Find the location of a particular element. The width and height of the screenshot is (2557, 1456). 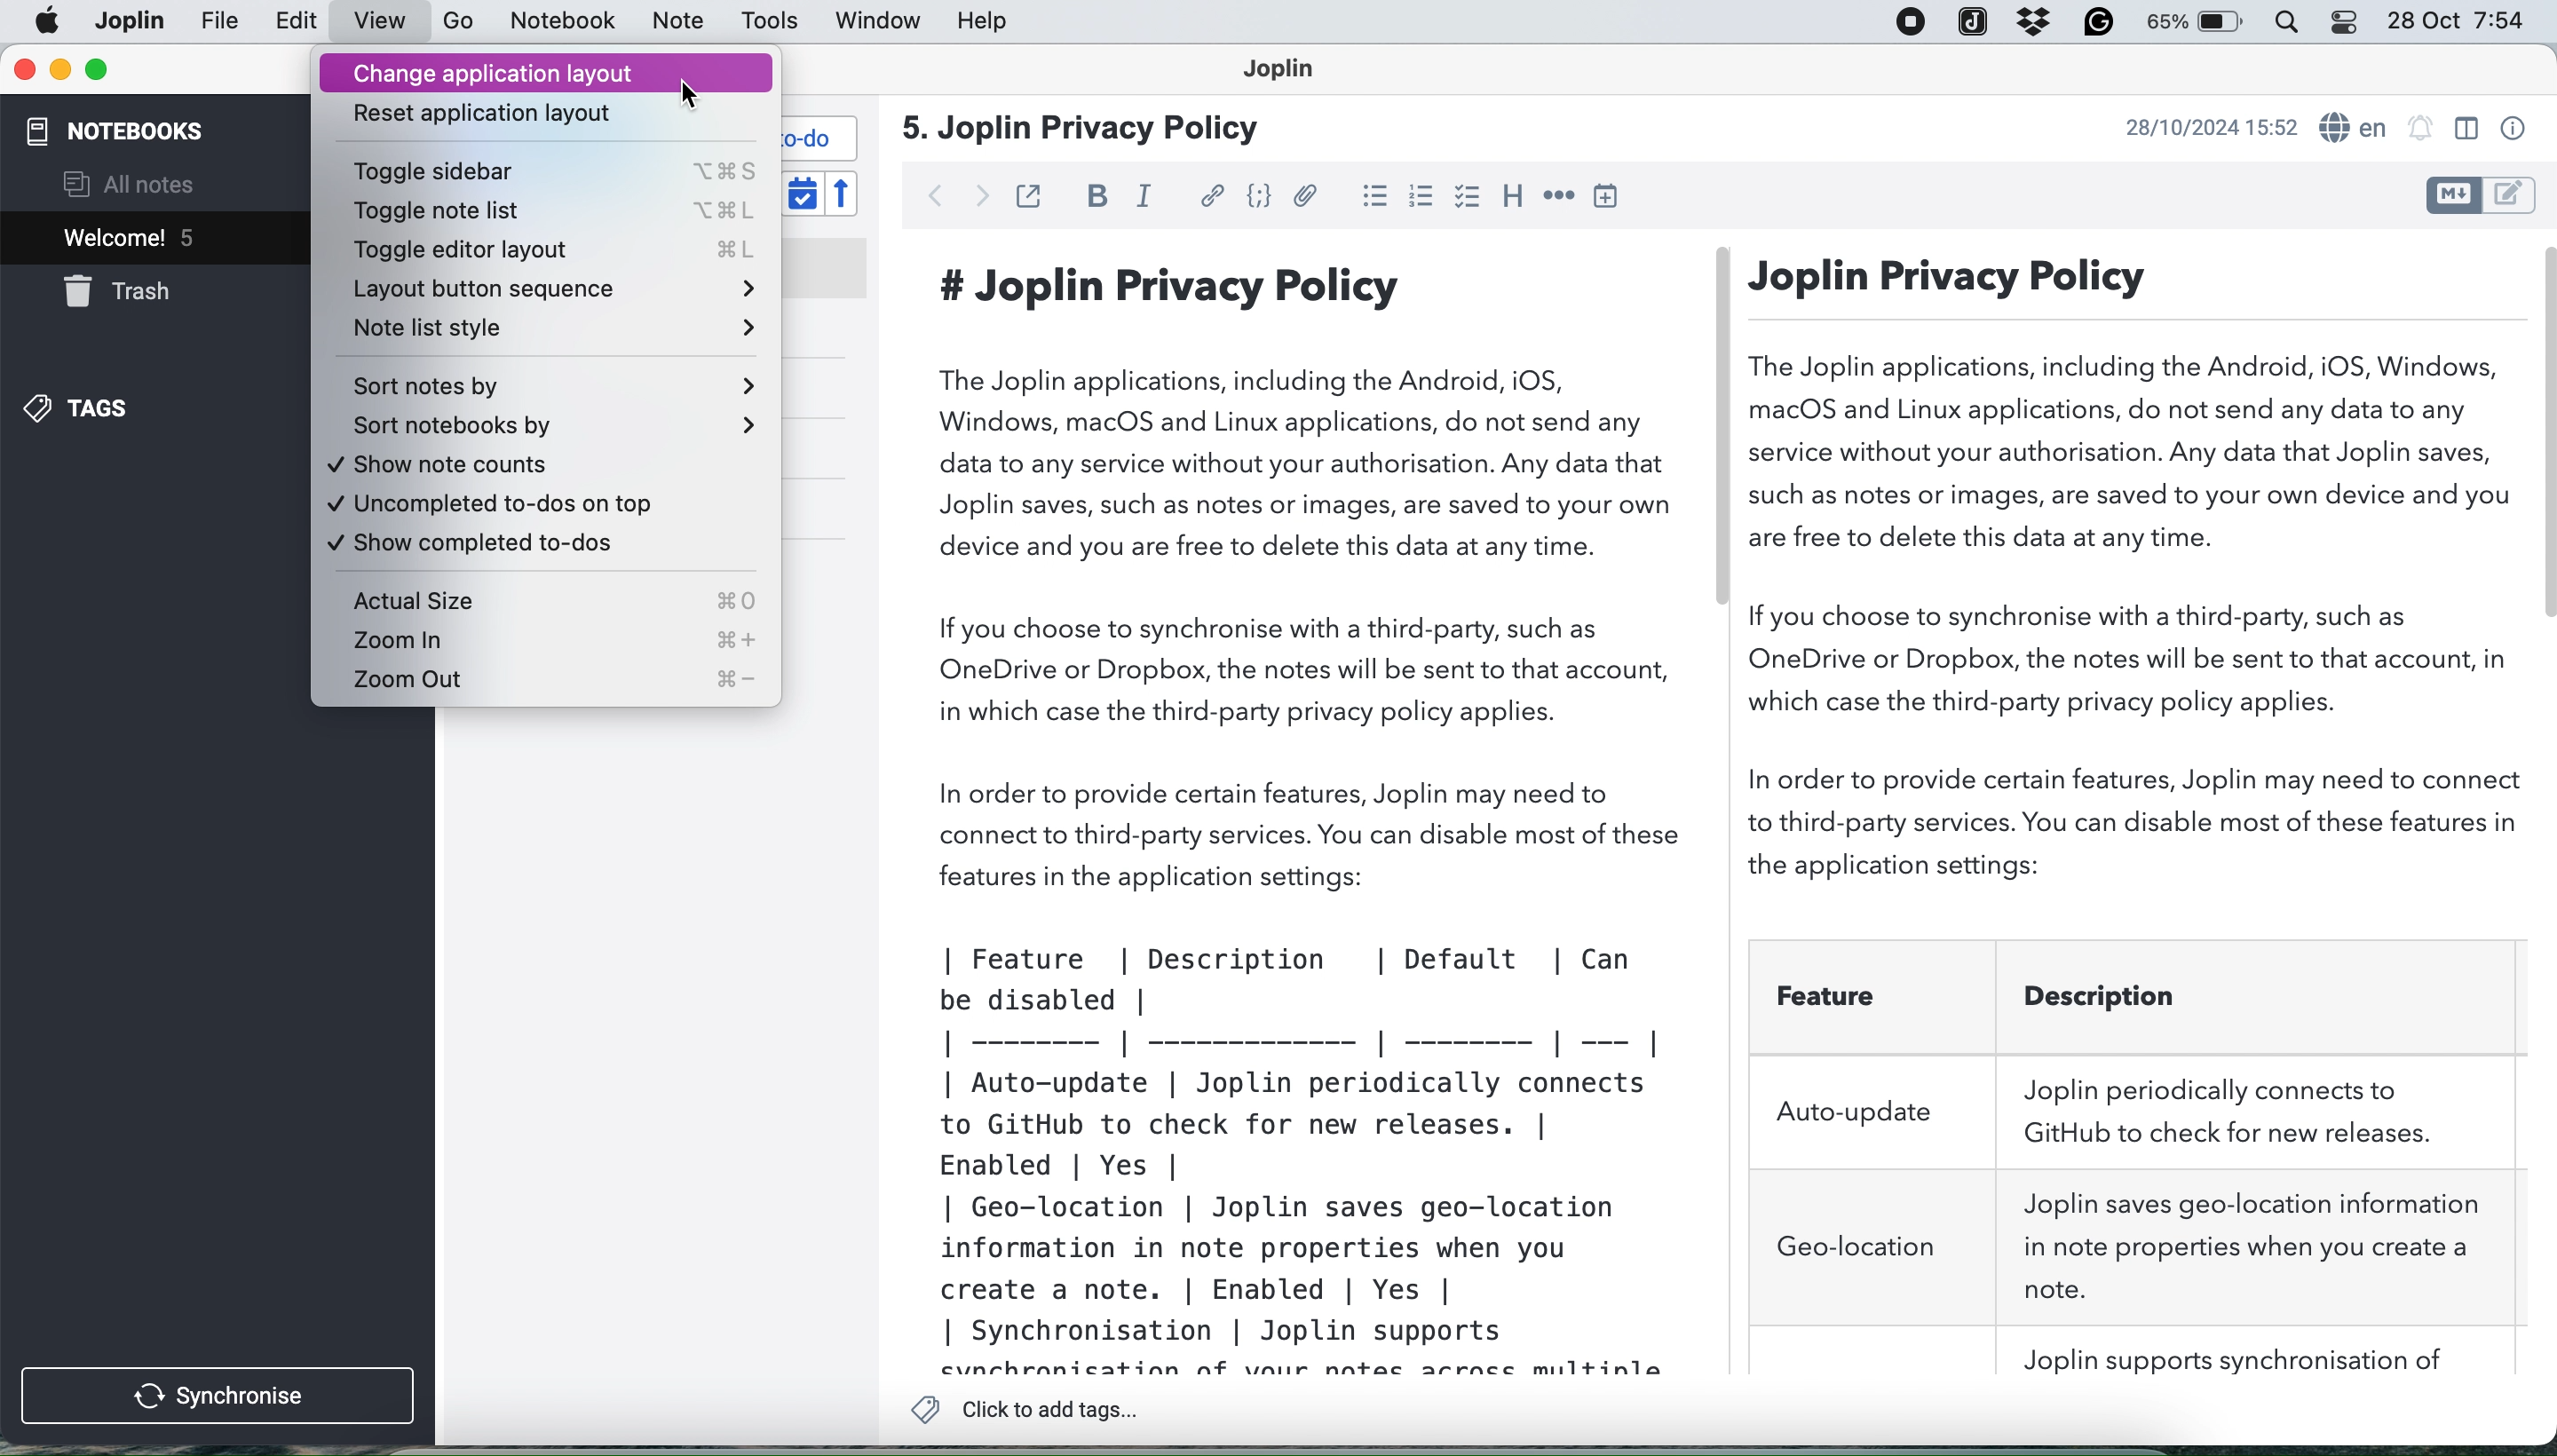

Sort notebooks by is located at coordinates (551, 428).